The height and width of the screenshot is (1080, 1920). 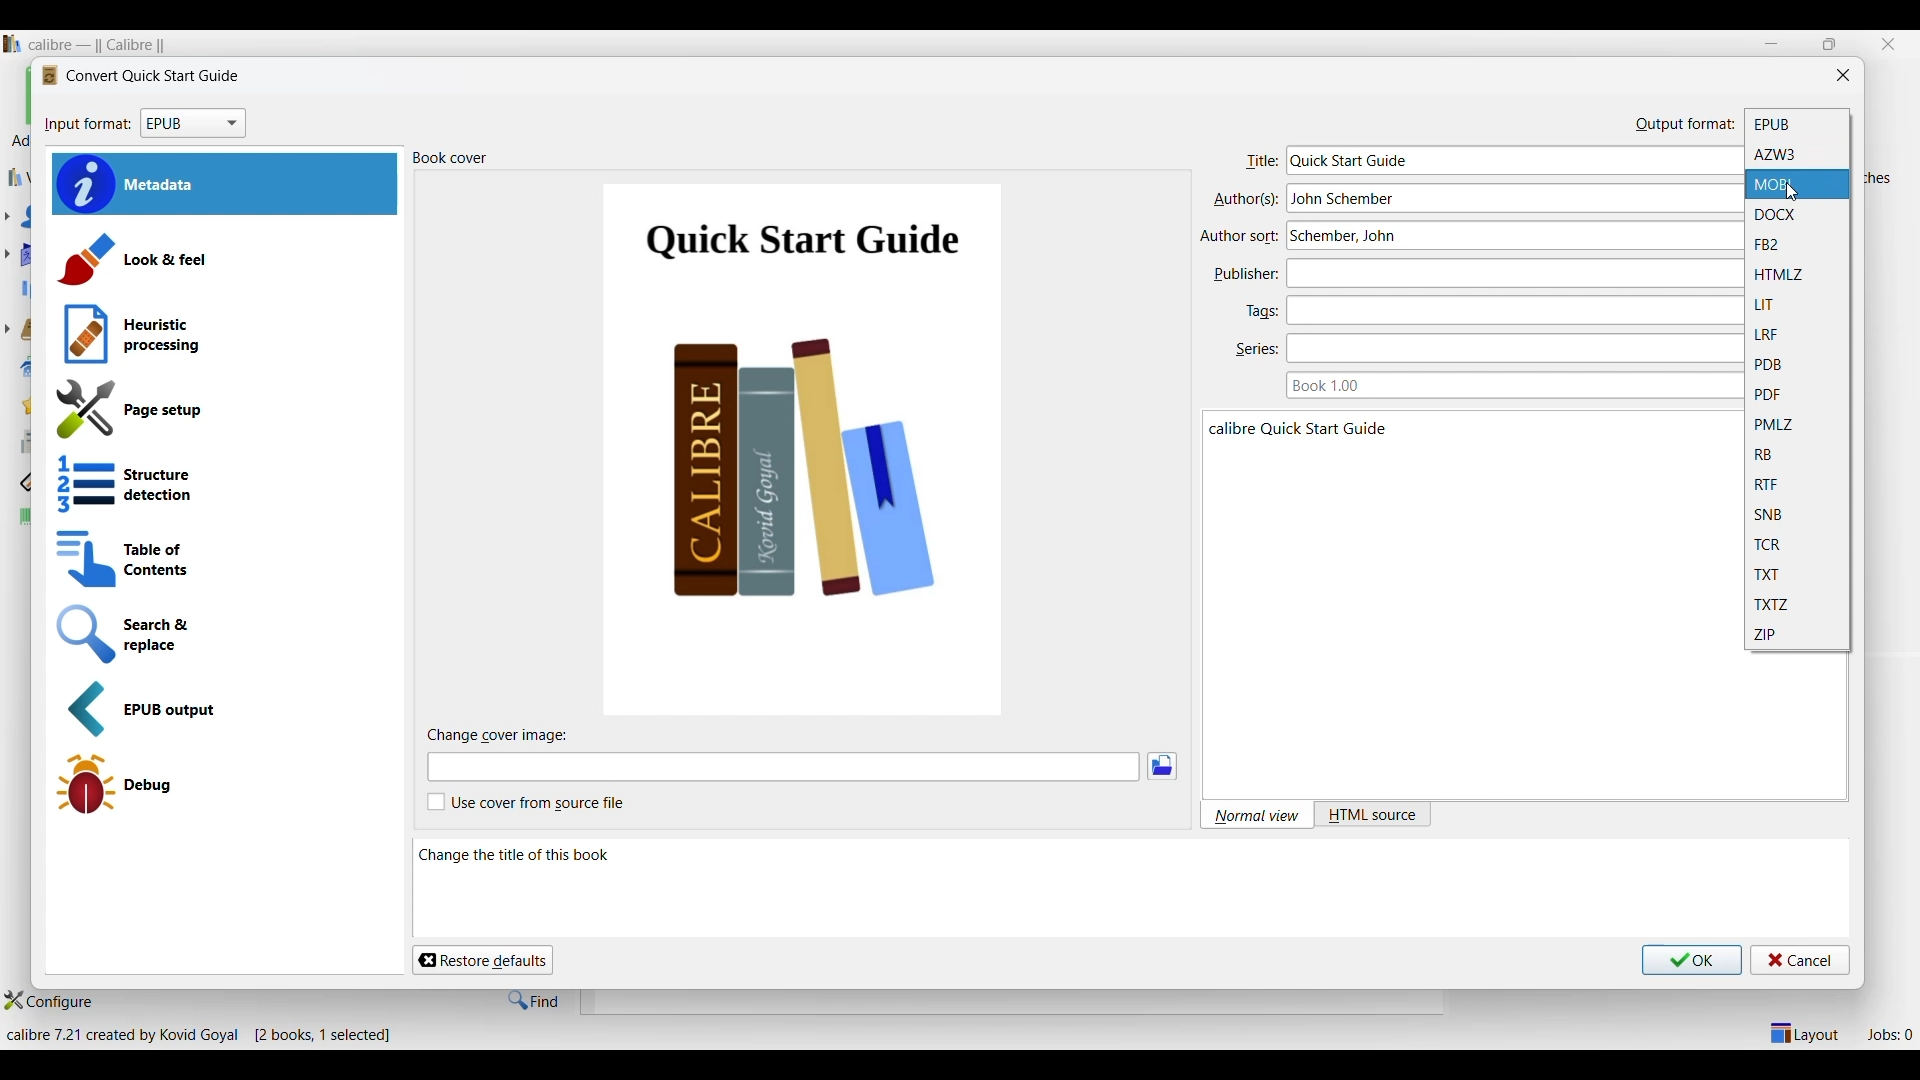 I want to click on Save, so click(x=1693, y=960).